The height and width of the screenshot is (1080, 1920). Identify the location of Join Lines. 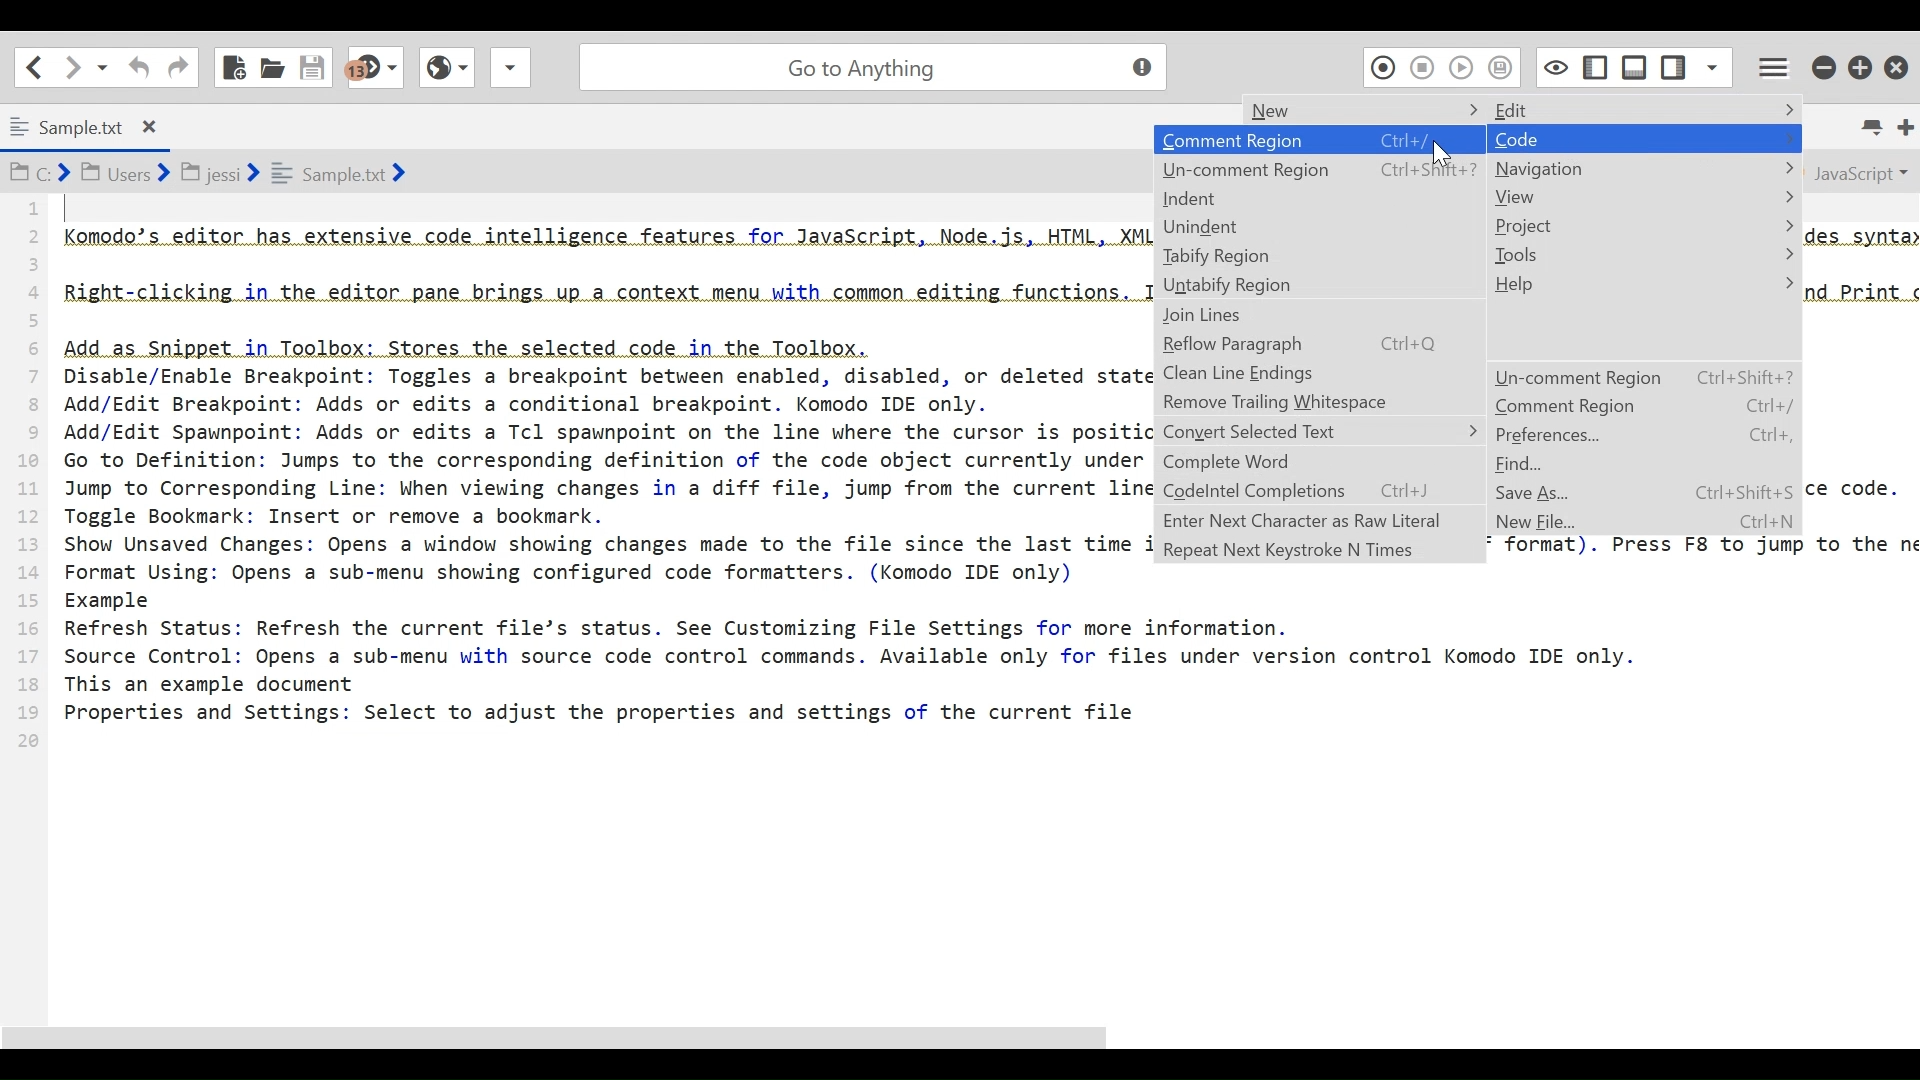
(1316, 316).